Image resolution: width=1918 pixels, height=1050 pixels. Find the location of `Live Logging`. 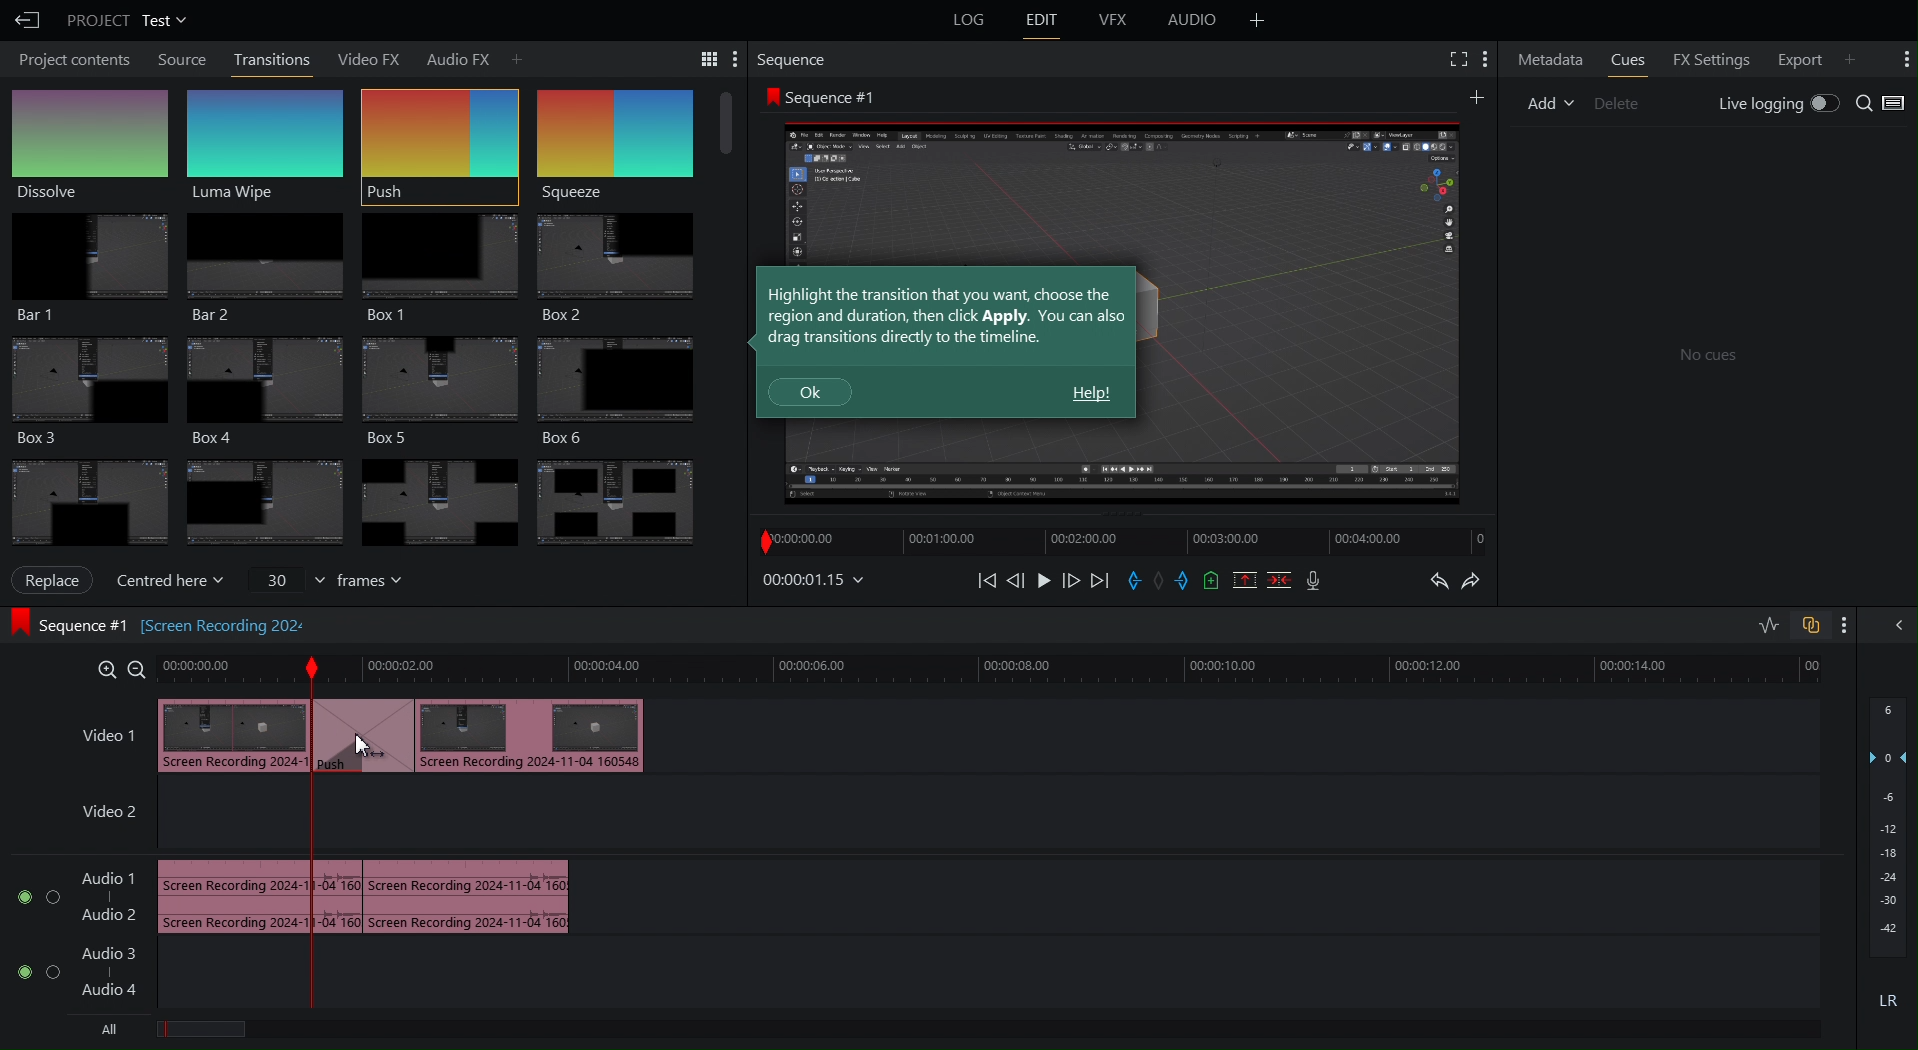

Live Logging is located at coordinates (1775, 104).